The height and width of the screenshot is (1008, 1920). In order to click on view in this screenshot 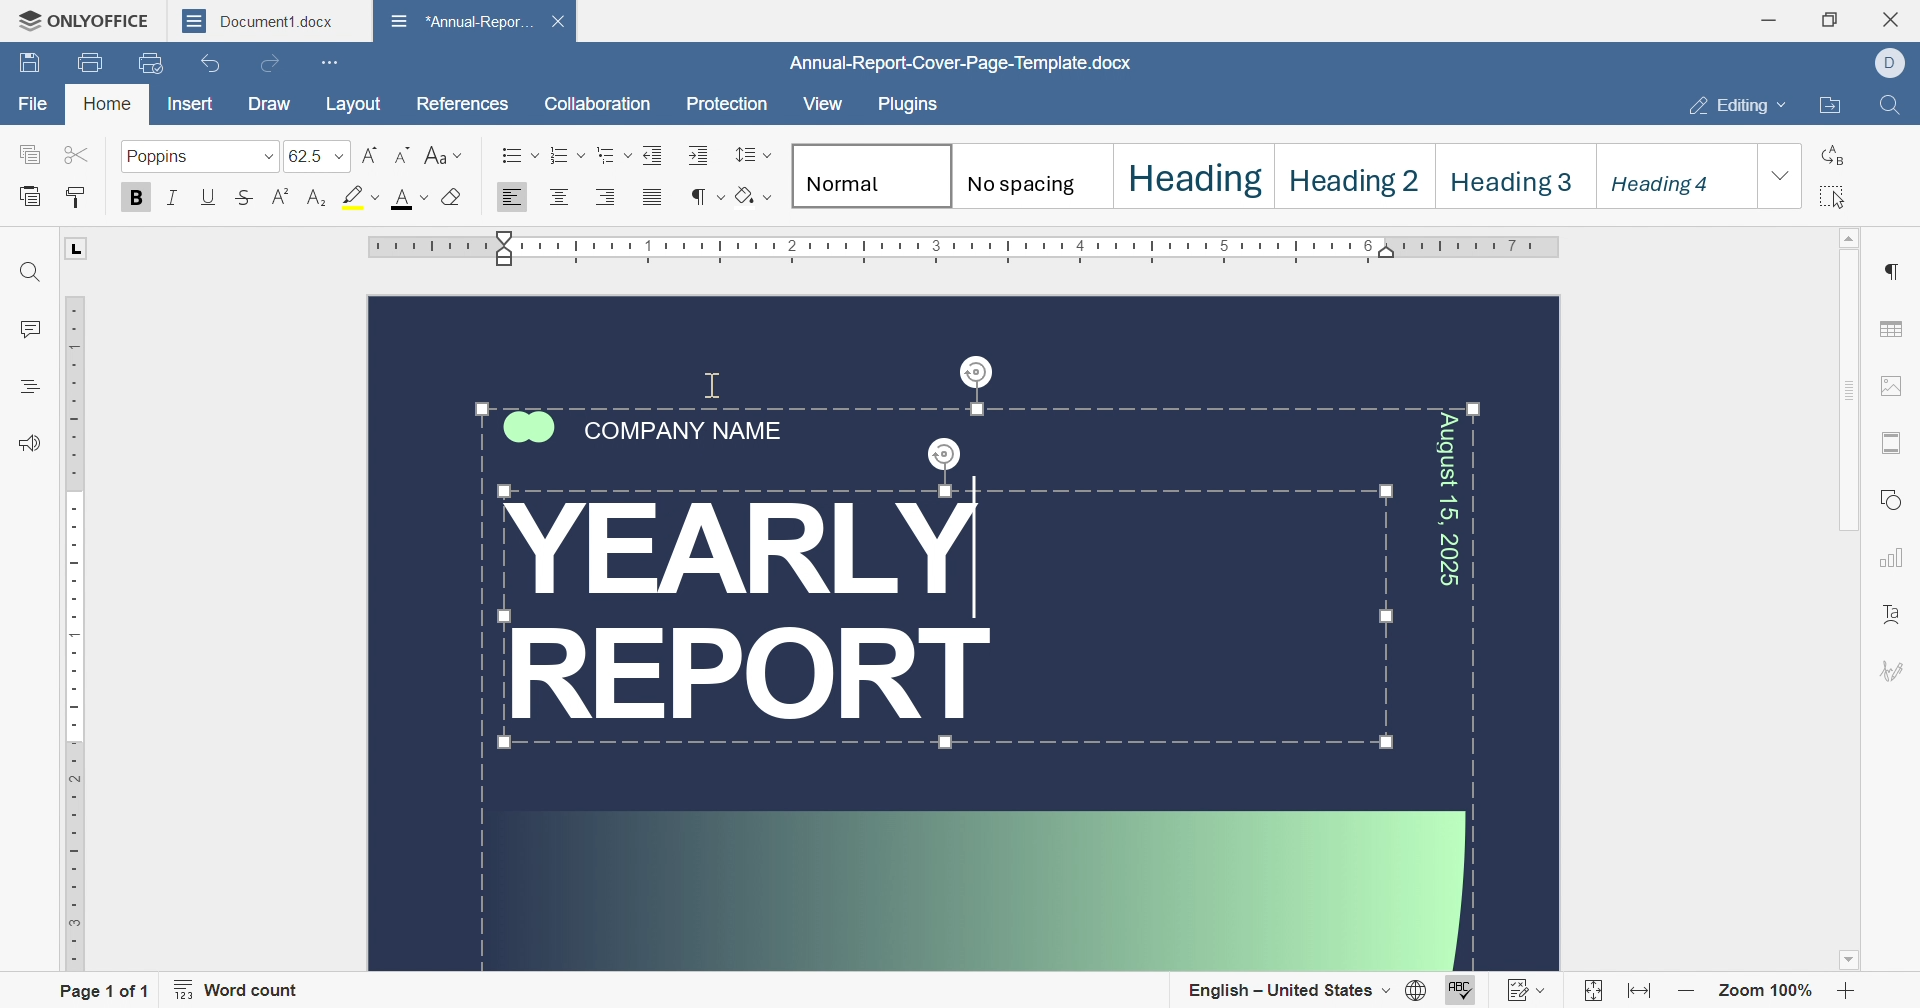, I will do `click(822, 105)`.